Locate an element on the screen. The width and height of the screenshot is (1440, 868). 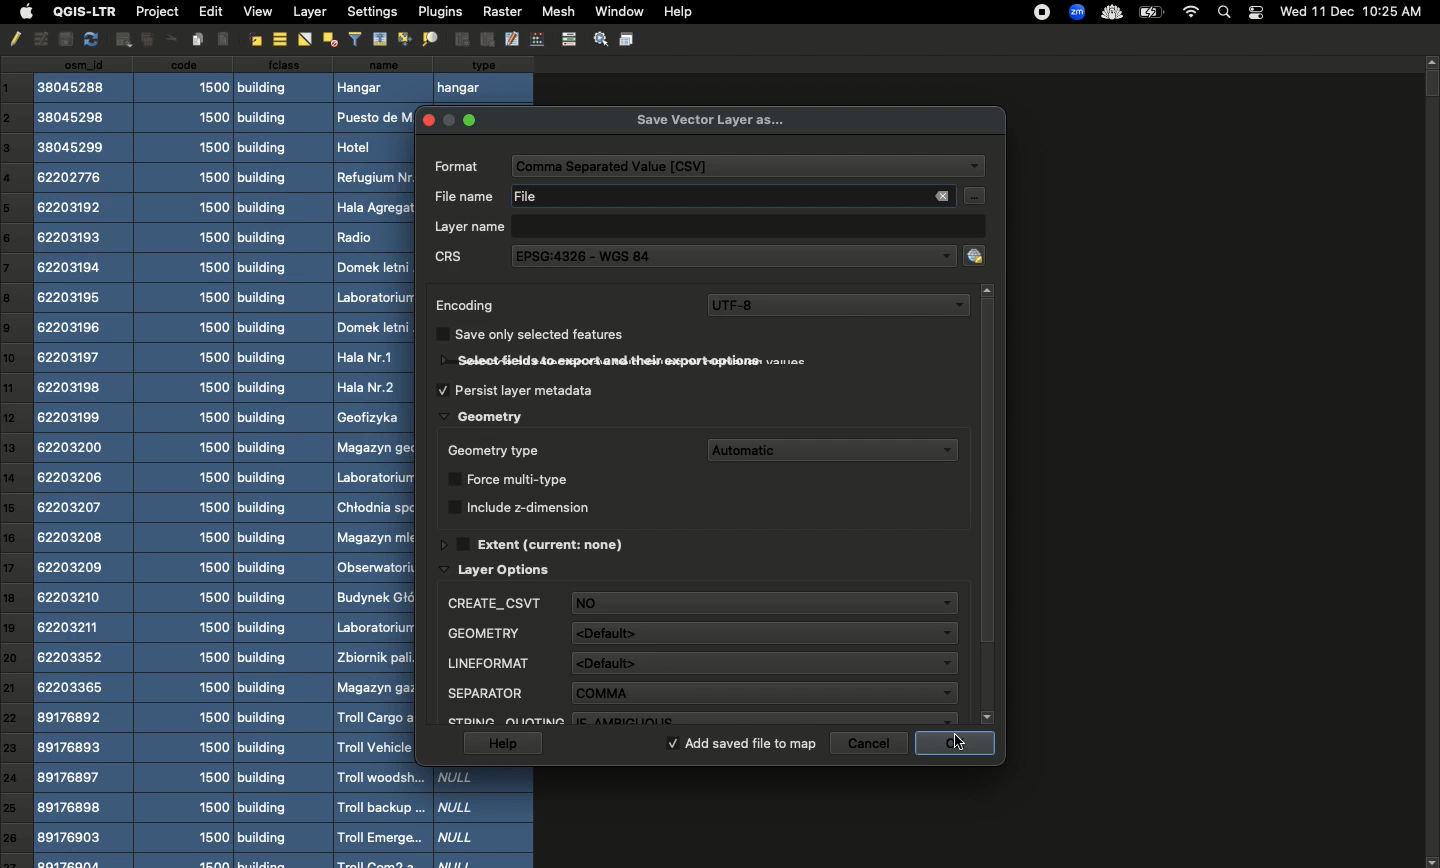
Window is located at coordinates (616, 10).